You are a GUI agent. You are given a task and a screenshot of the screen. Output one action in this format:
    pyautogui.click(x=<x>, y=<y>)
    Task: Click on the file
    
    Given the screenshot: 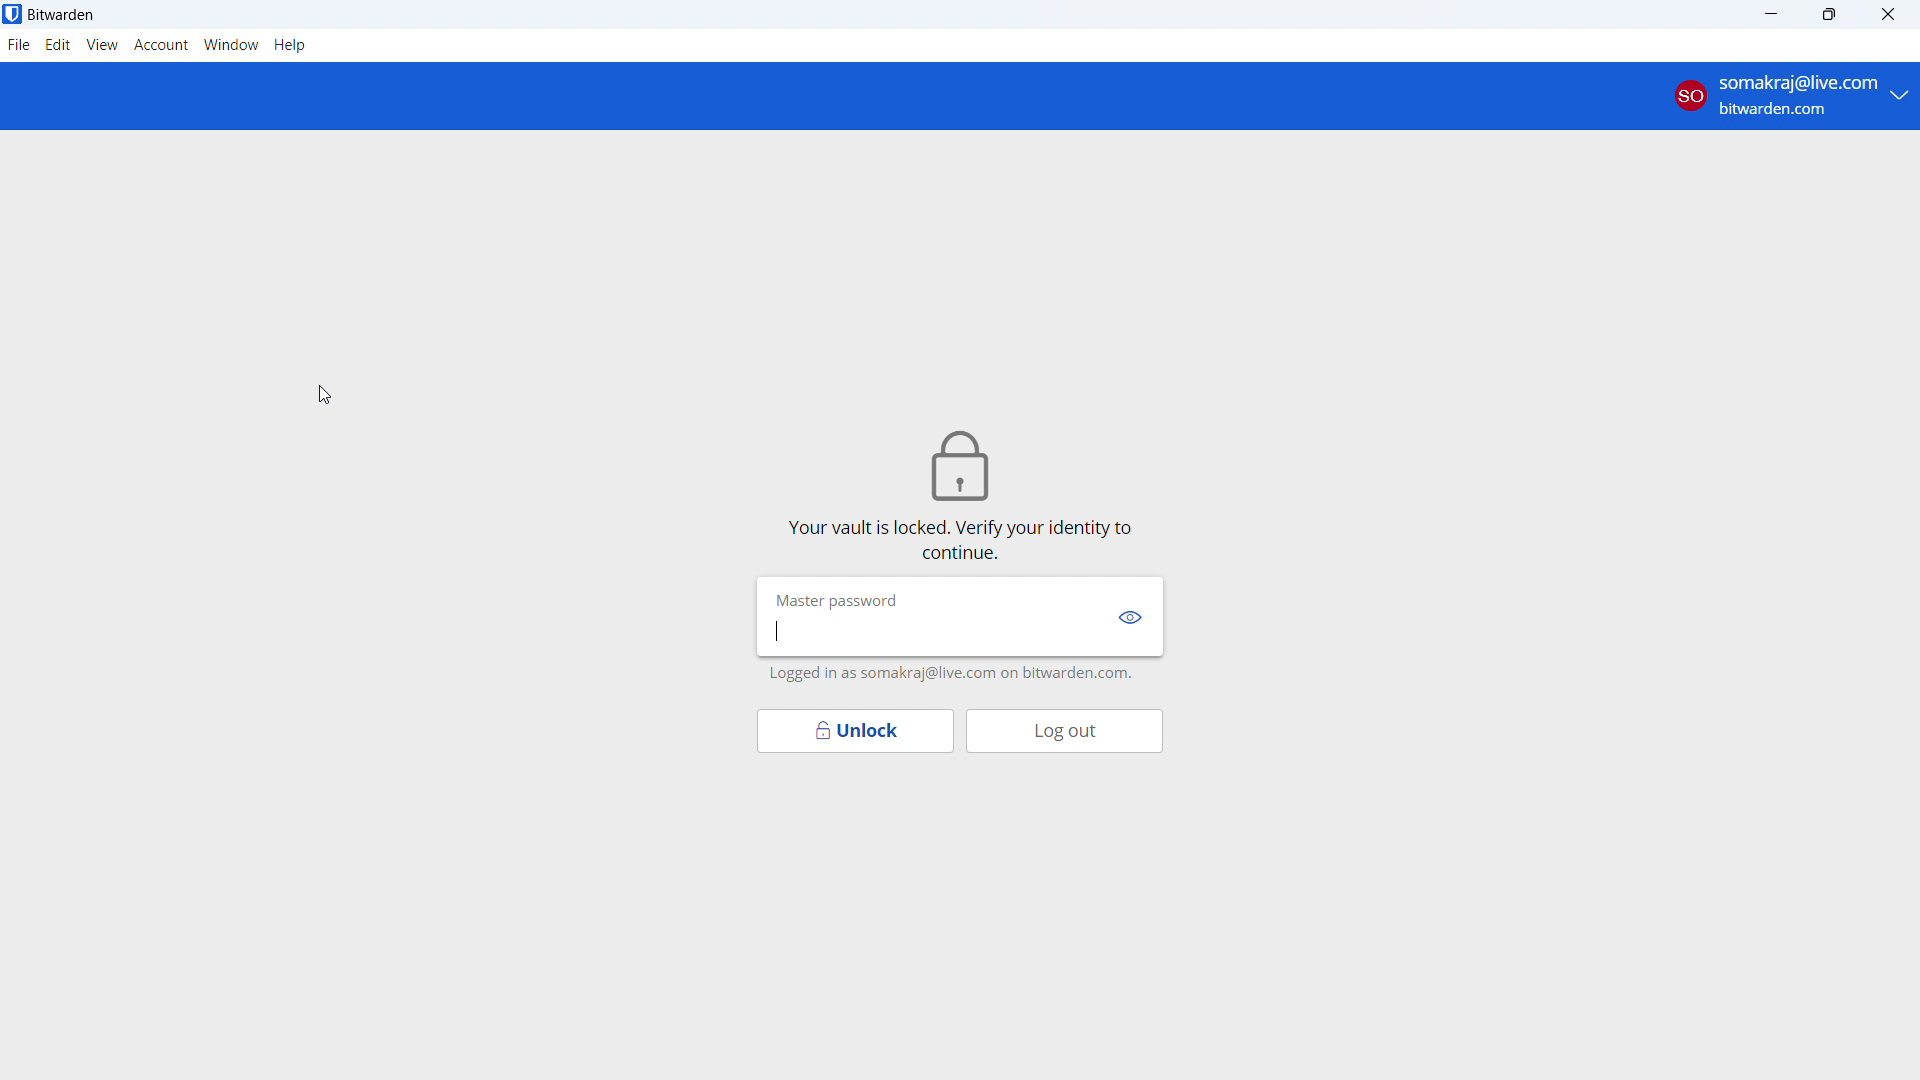 What is the action you would take?
    pyautogui.click(x=19, y=45)
    